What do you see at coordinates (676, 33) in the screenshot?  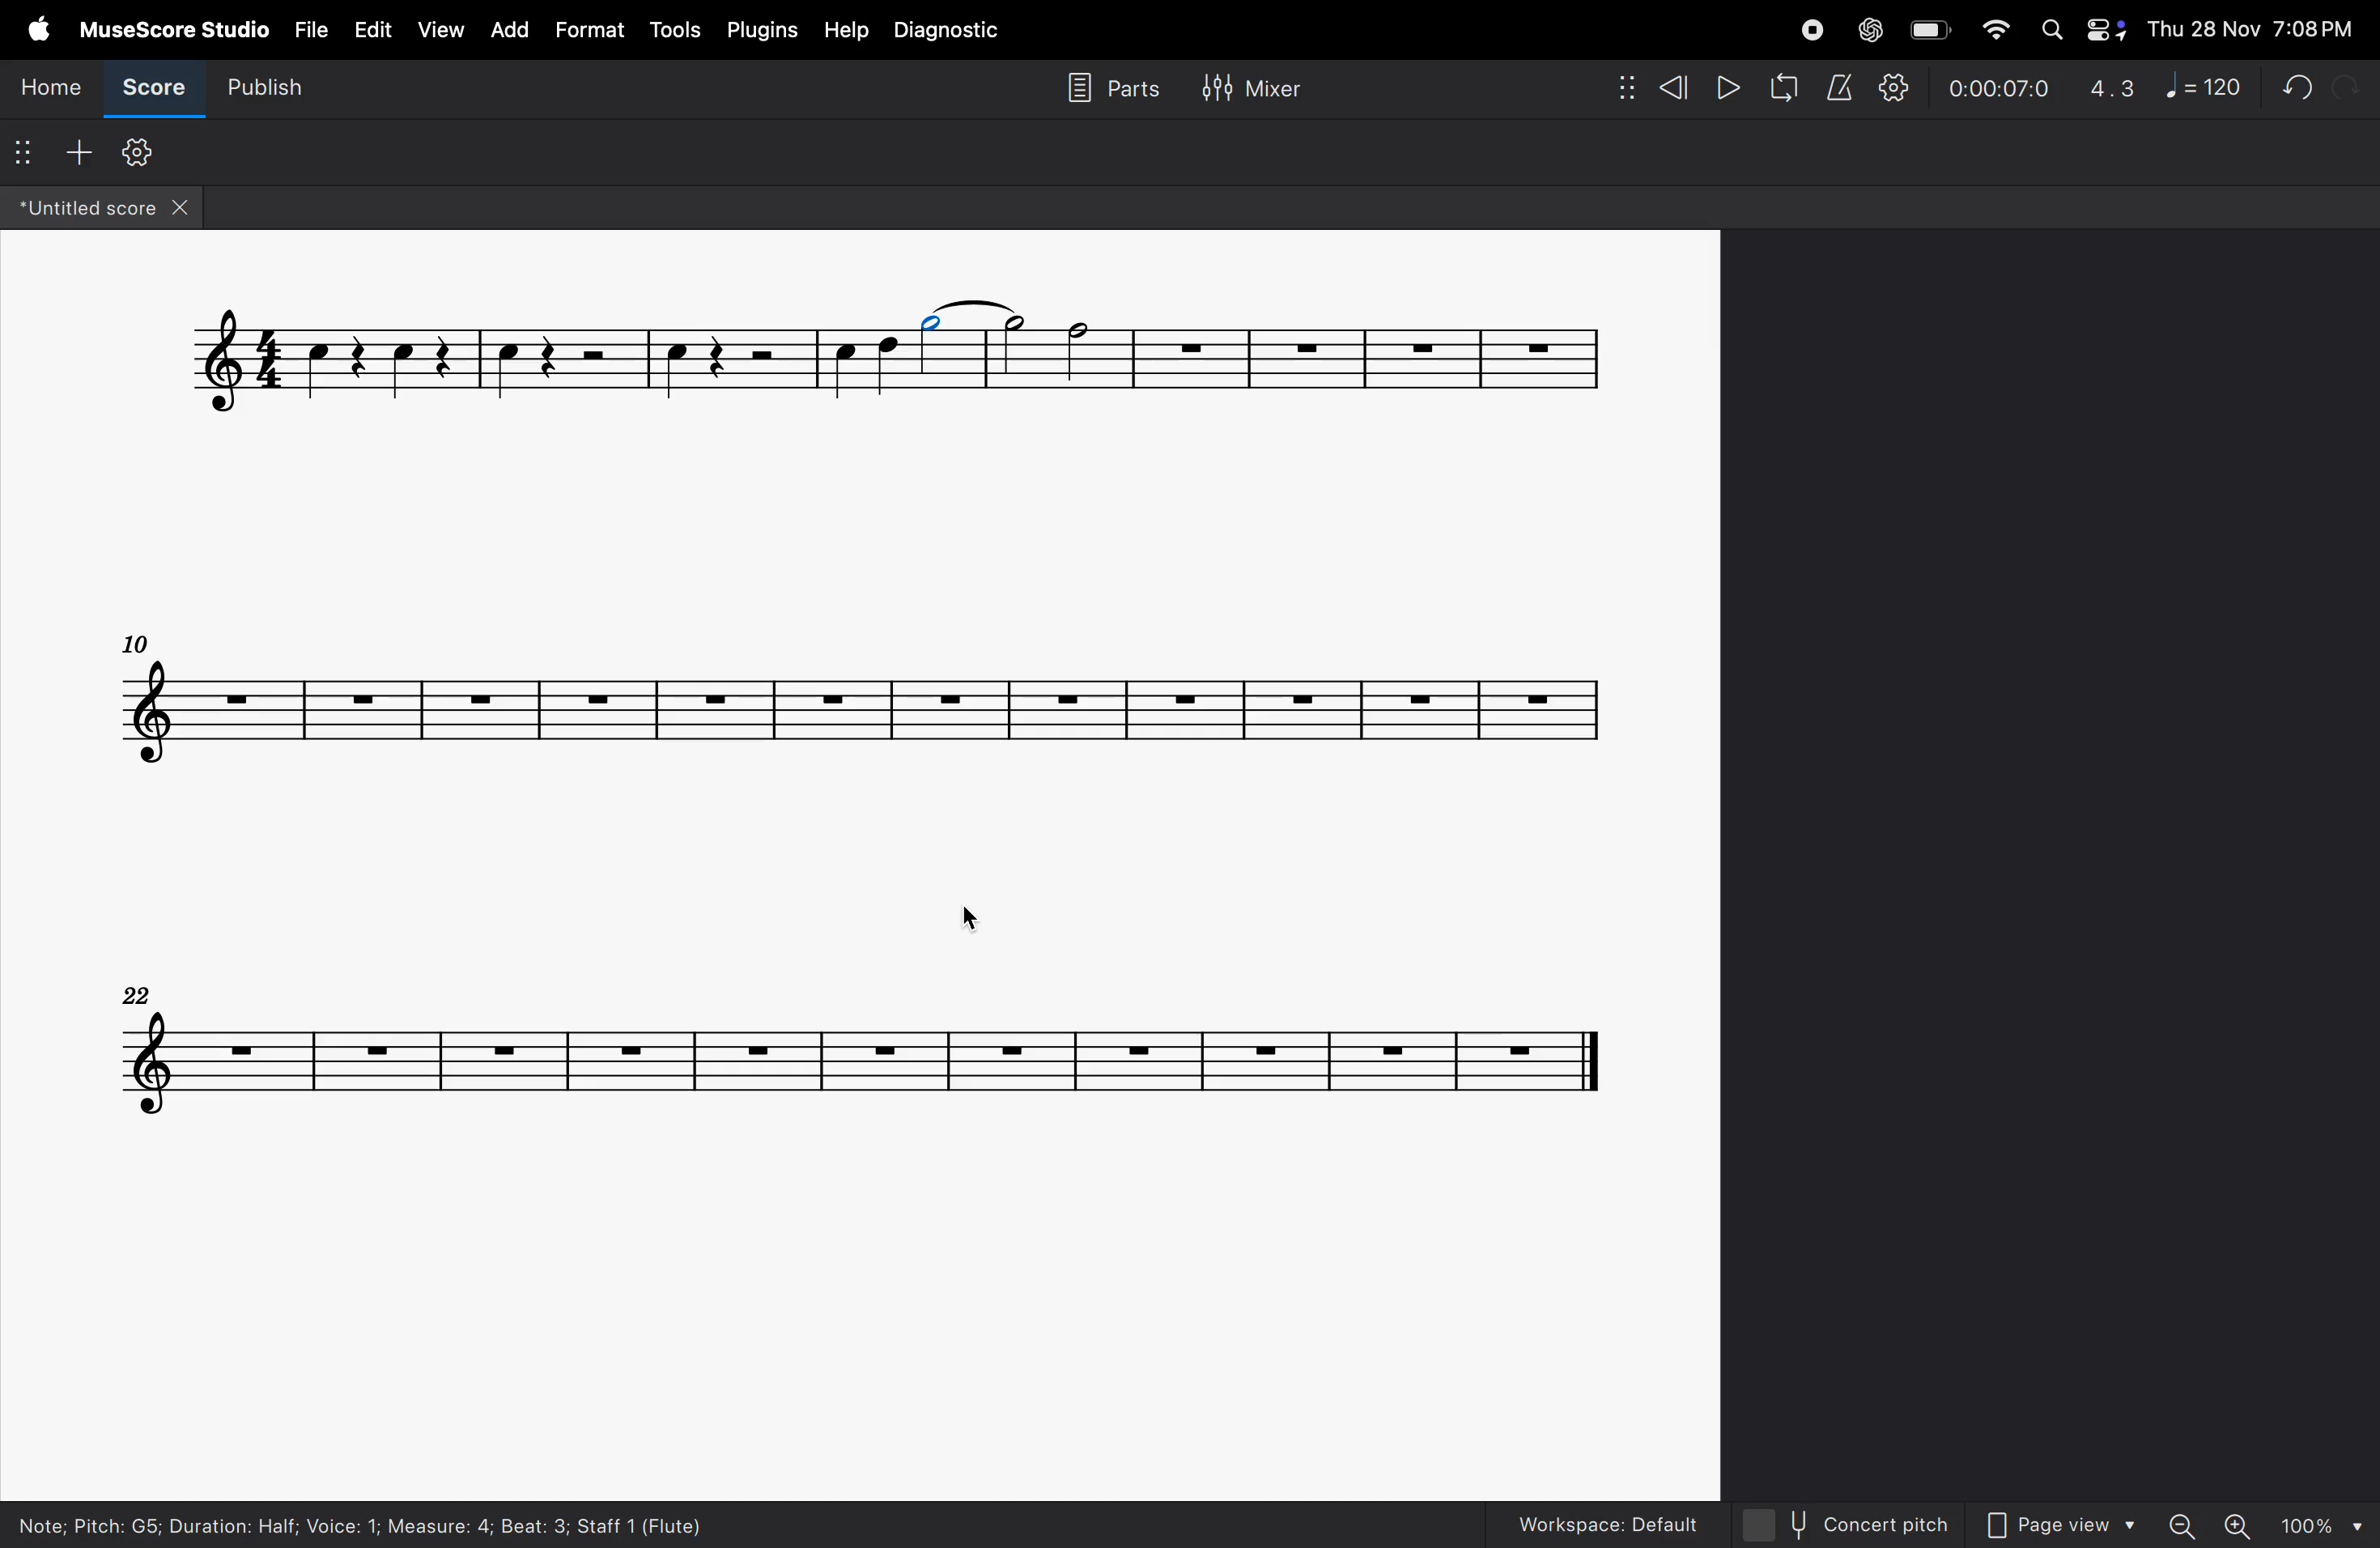 I see `tools` at bounding box center [676, 33].